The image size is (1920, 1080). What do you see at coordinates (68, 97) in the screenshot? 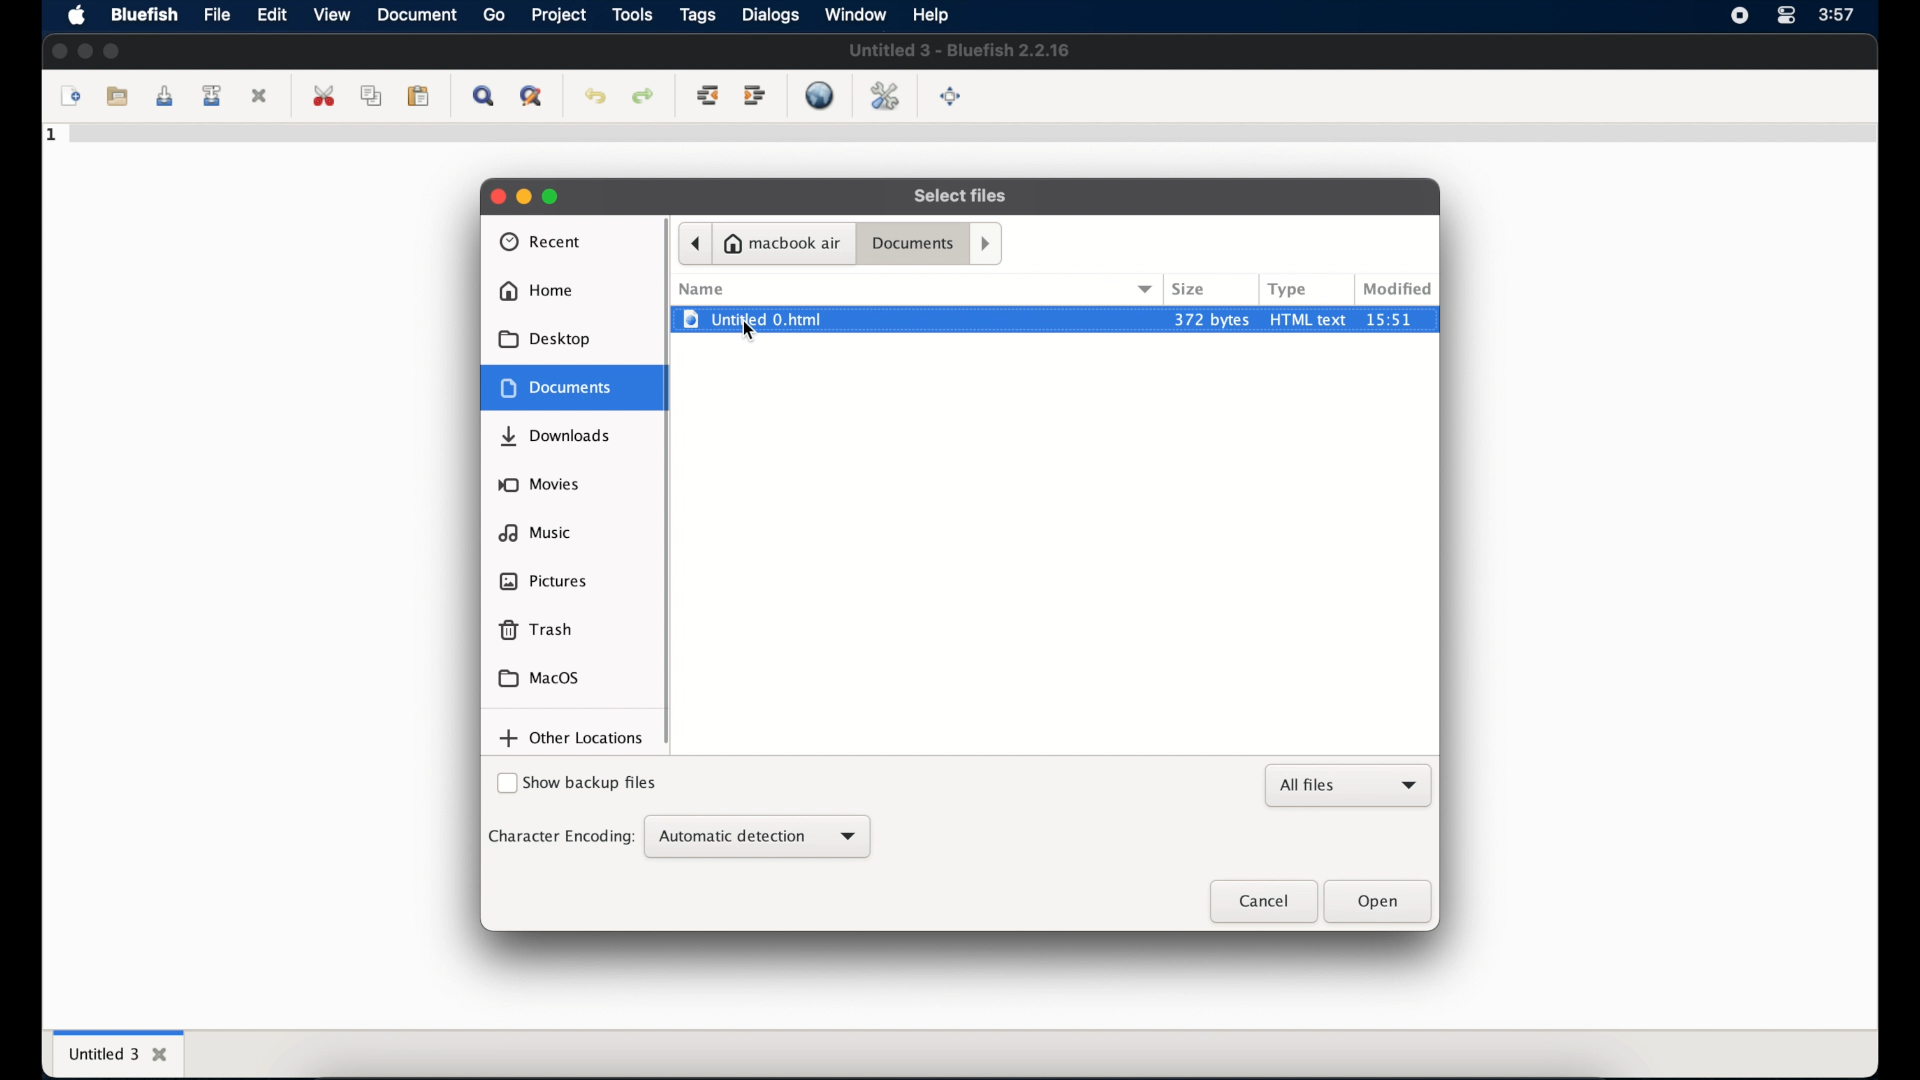
I see `new` at bounding box center [68, 97].